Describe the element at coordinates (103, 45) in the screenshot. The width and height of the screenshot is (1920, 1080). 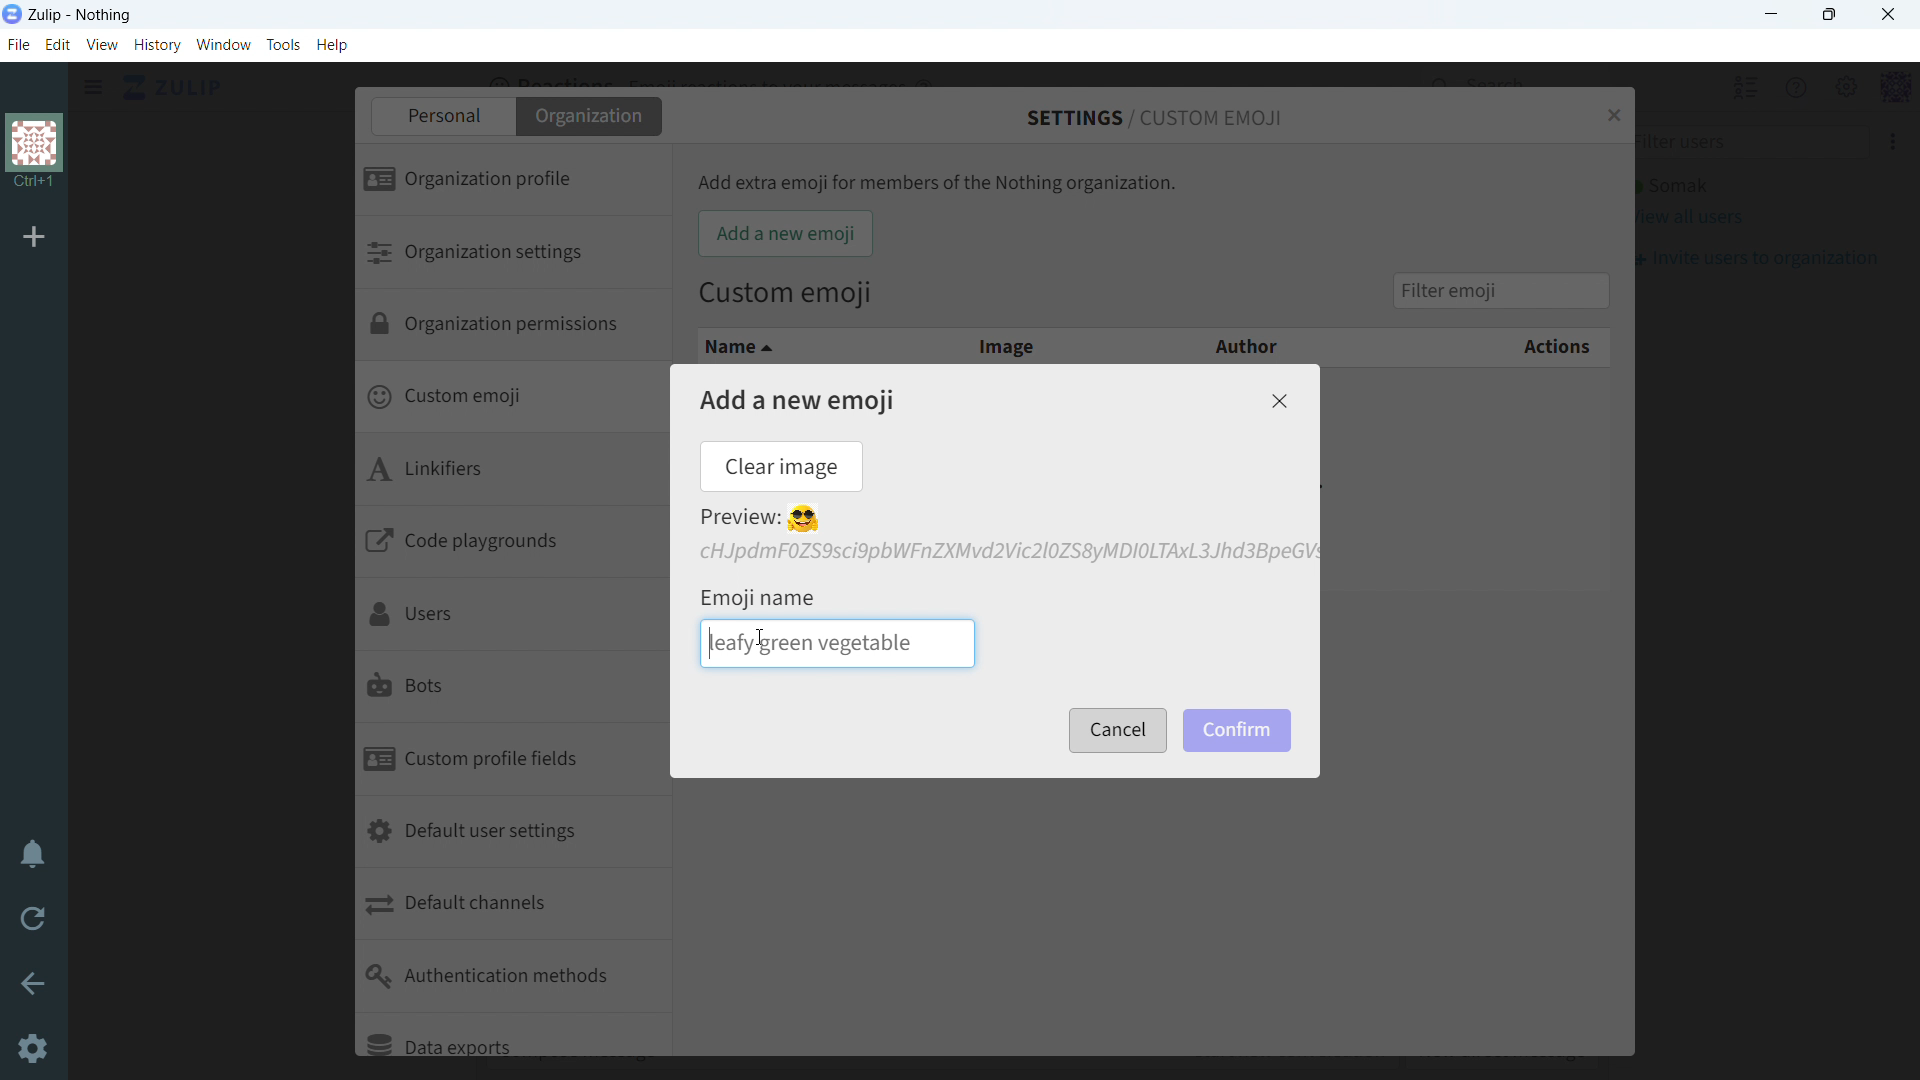
I see `view` at that location.